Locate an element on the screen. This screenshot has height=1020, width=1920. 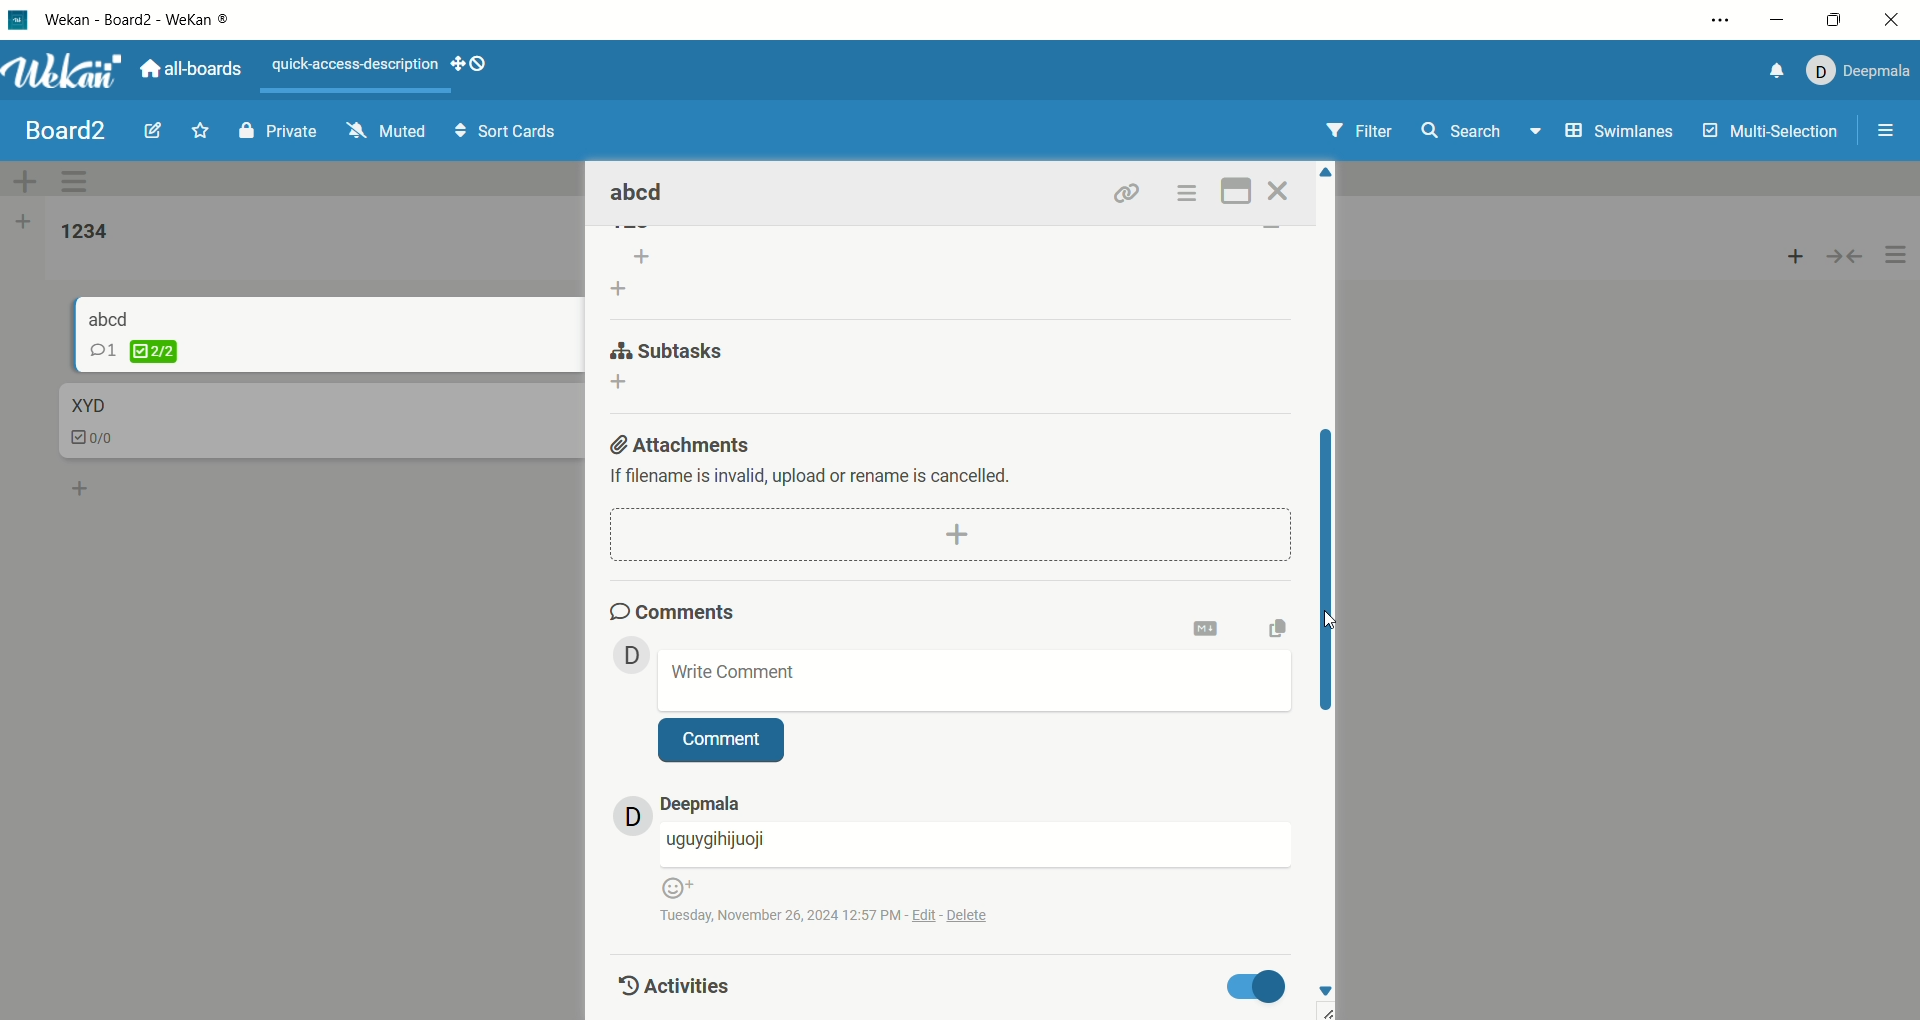
comment is located at coordinates (722, 741).